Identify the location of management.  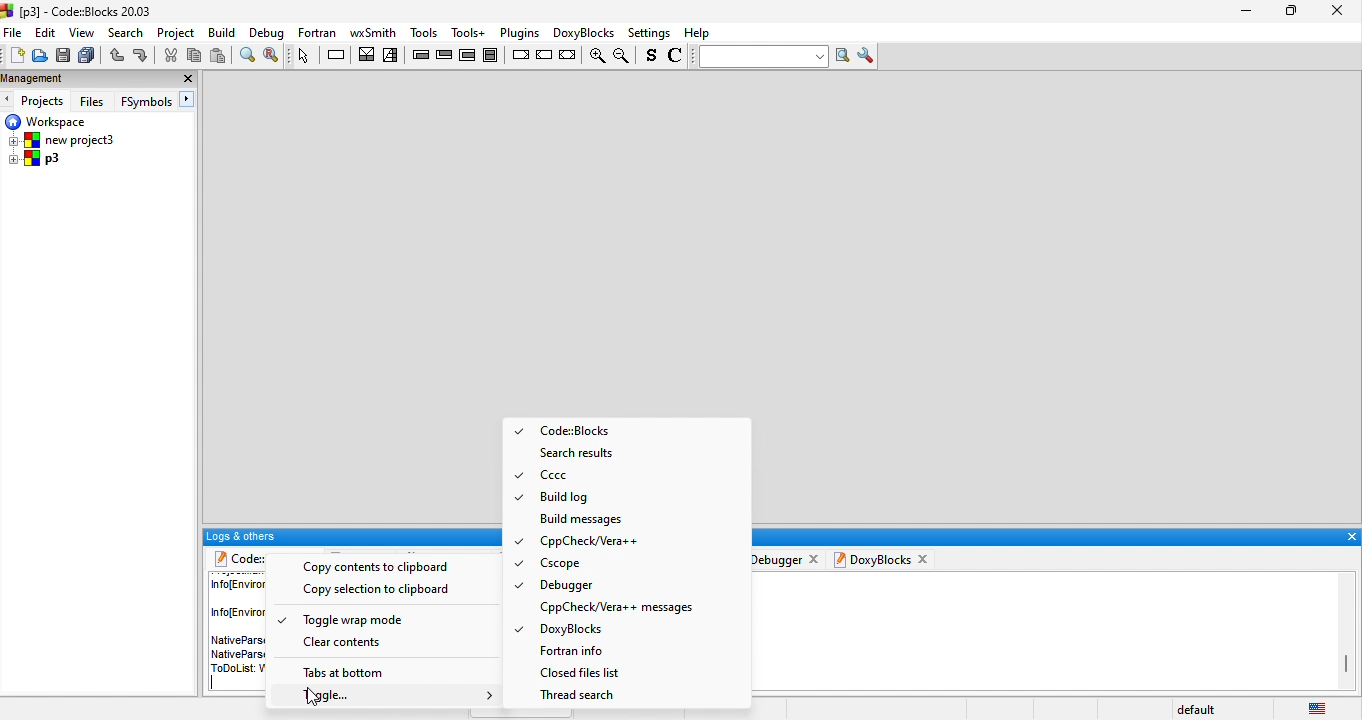
(70, 80).